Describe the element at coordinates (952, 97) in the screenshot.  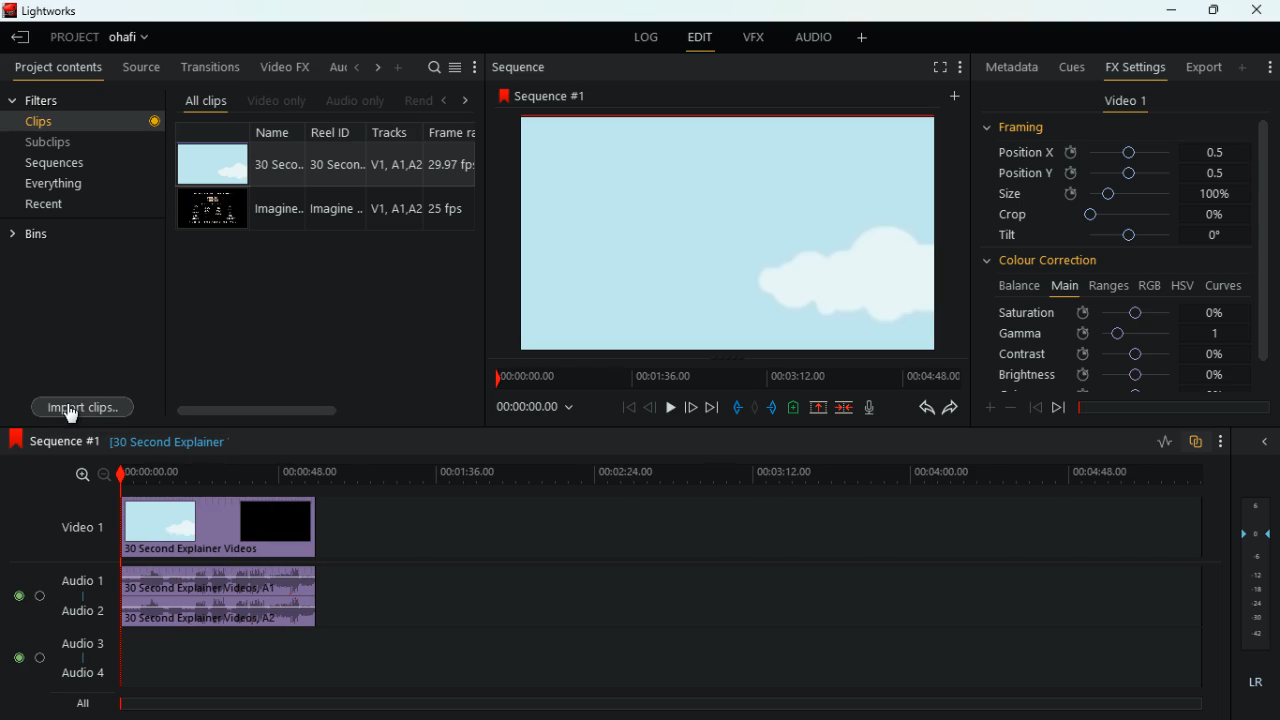
I see `more` at that location.